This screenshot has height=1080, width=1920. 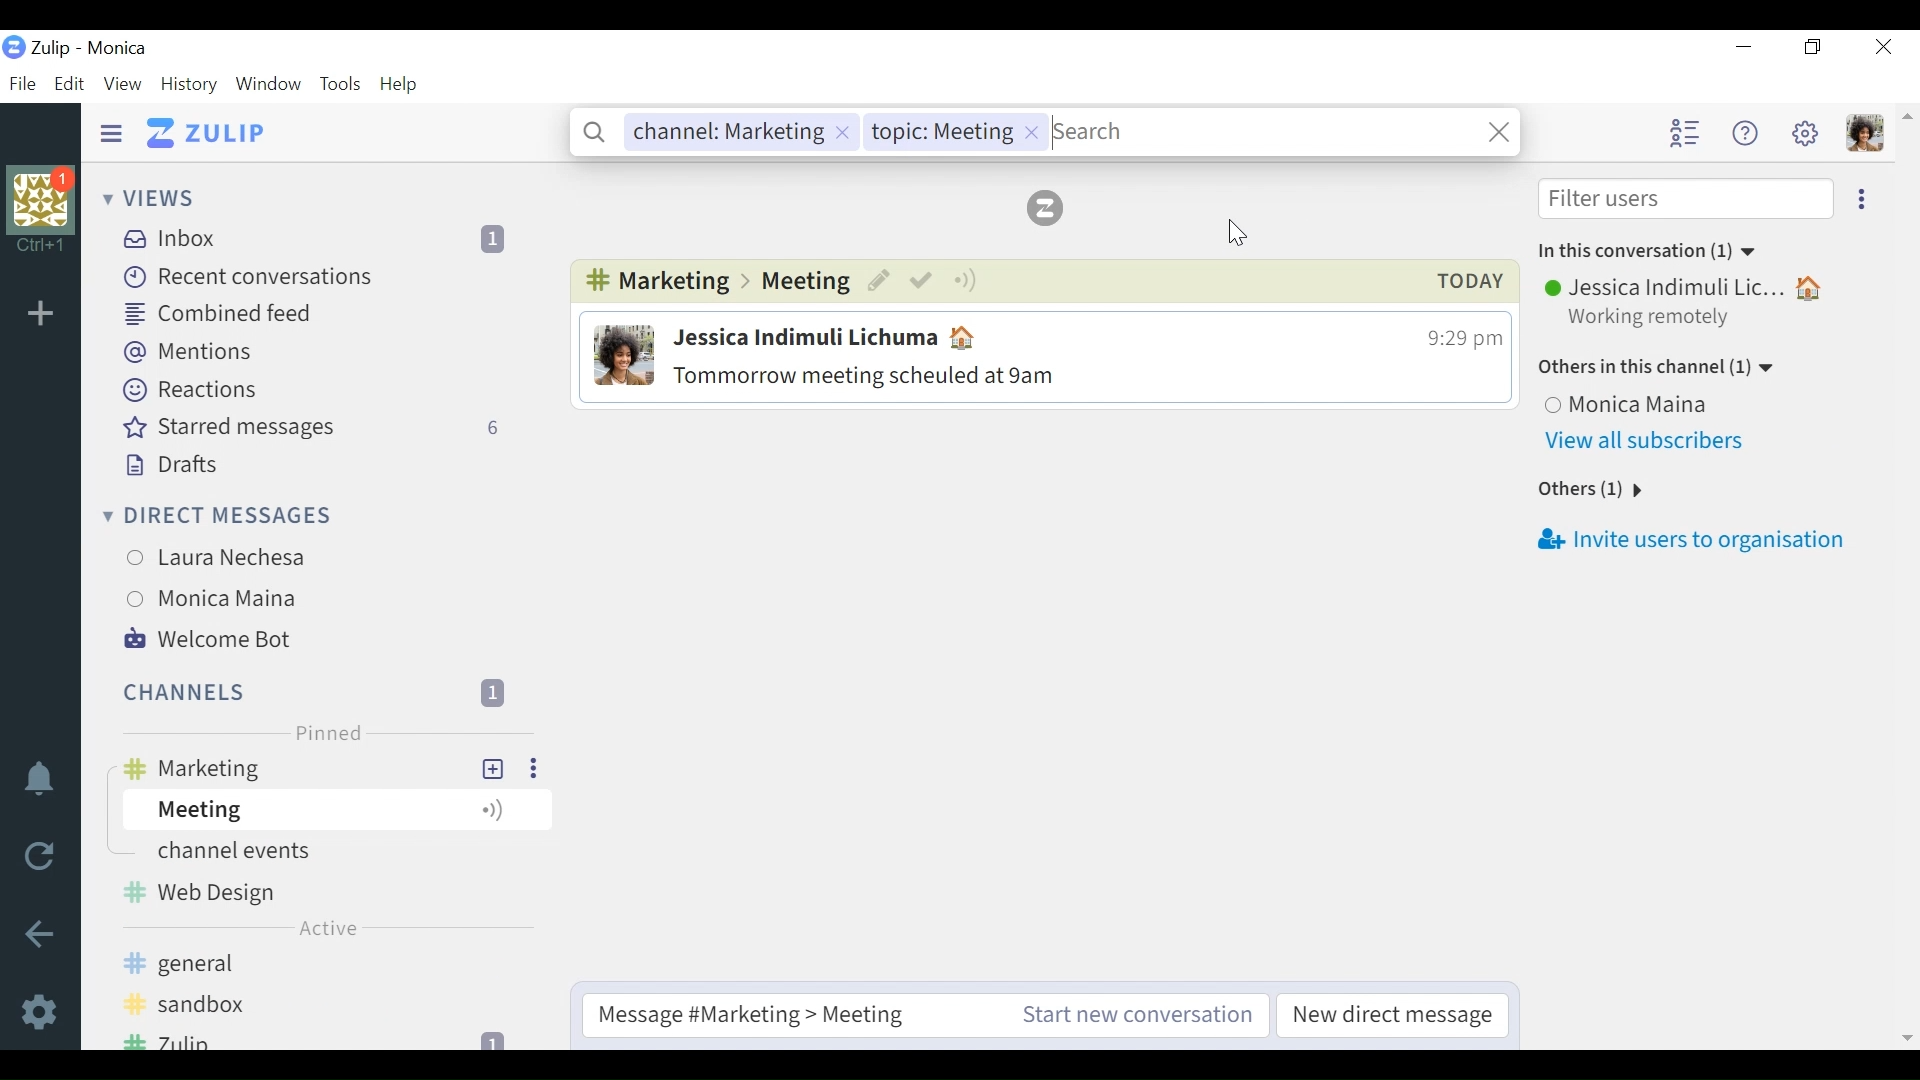 What do you see at coordinates (806, 281) in the screenshot?
I see `Meeting` at bounding box center [806, 281].